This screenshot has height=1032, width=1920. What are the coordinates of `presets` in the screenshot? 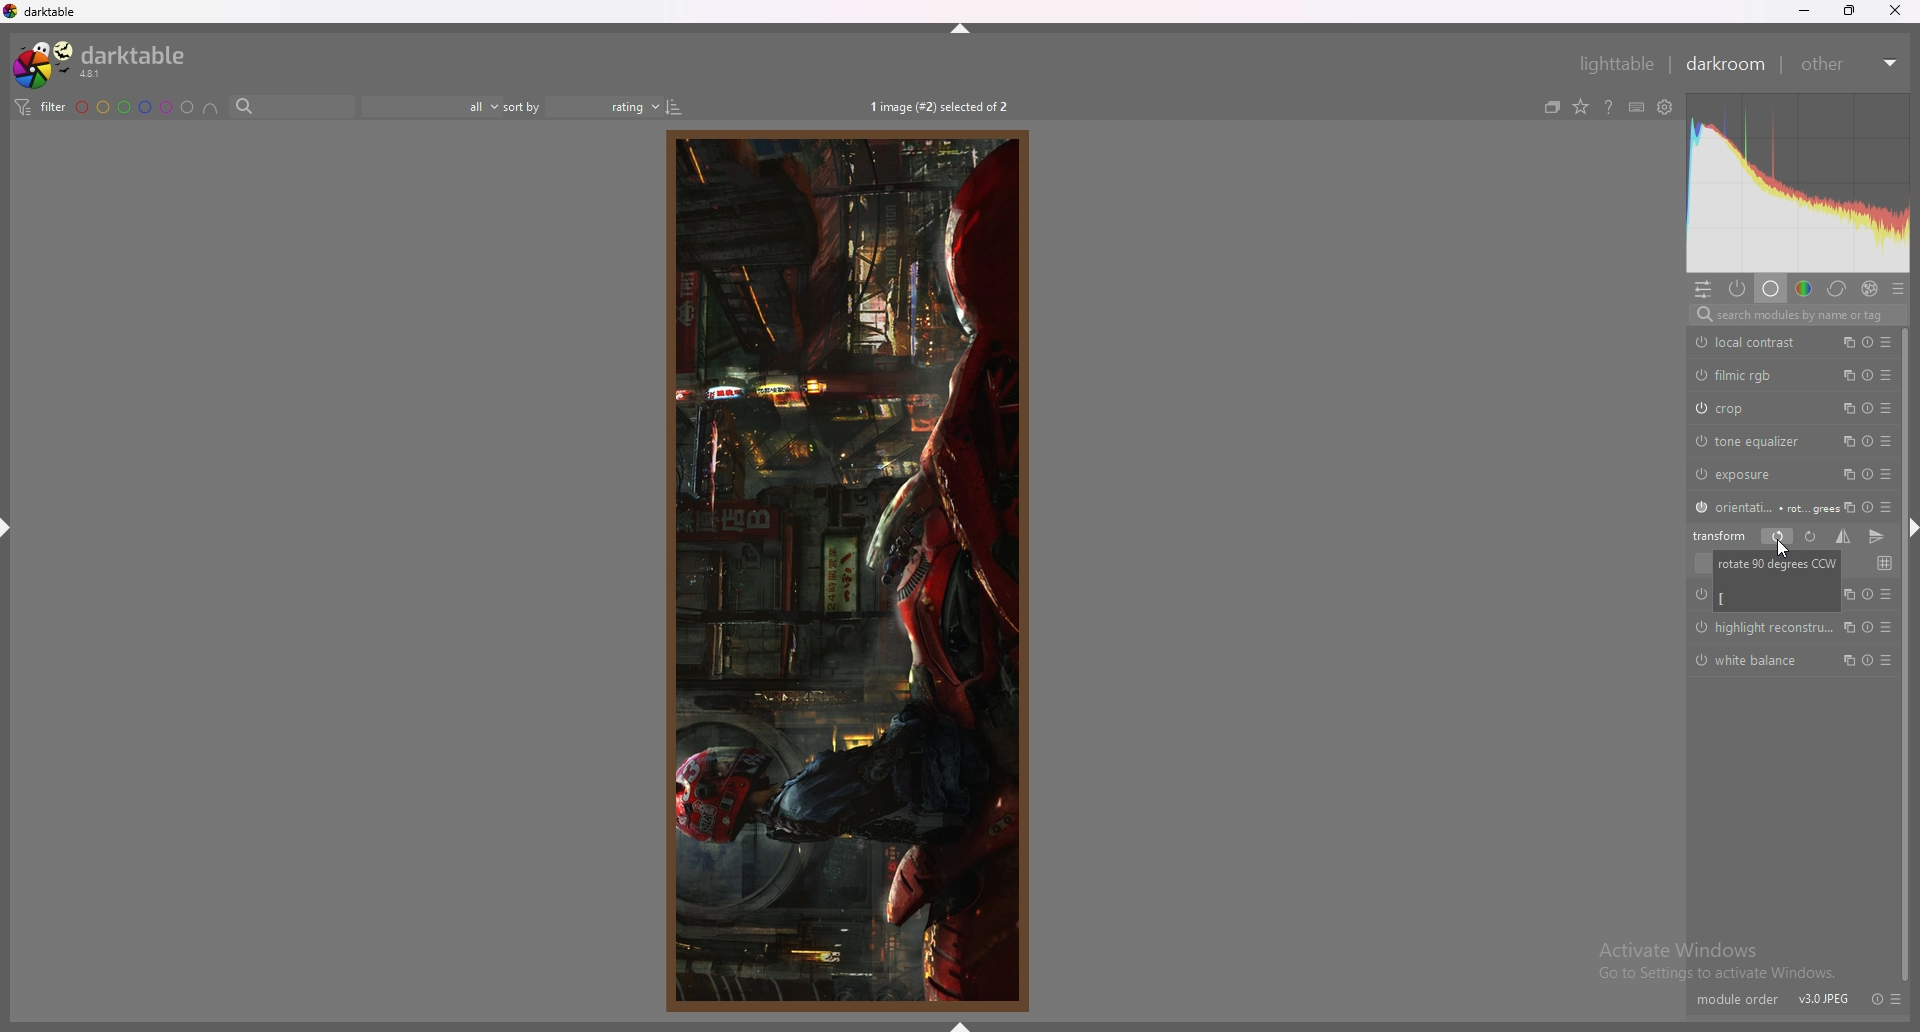 It's located at (1898, 290).